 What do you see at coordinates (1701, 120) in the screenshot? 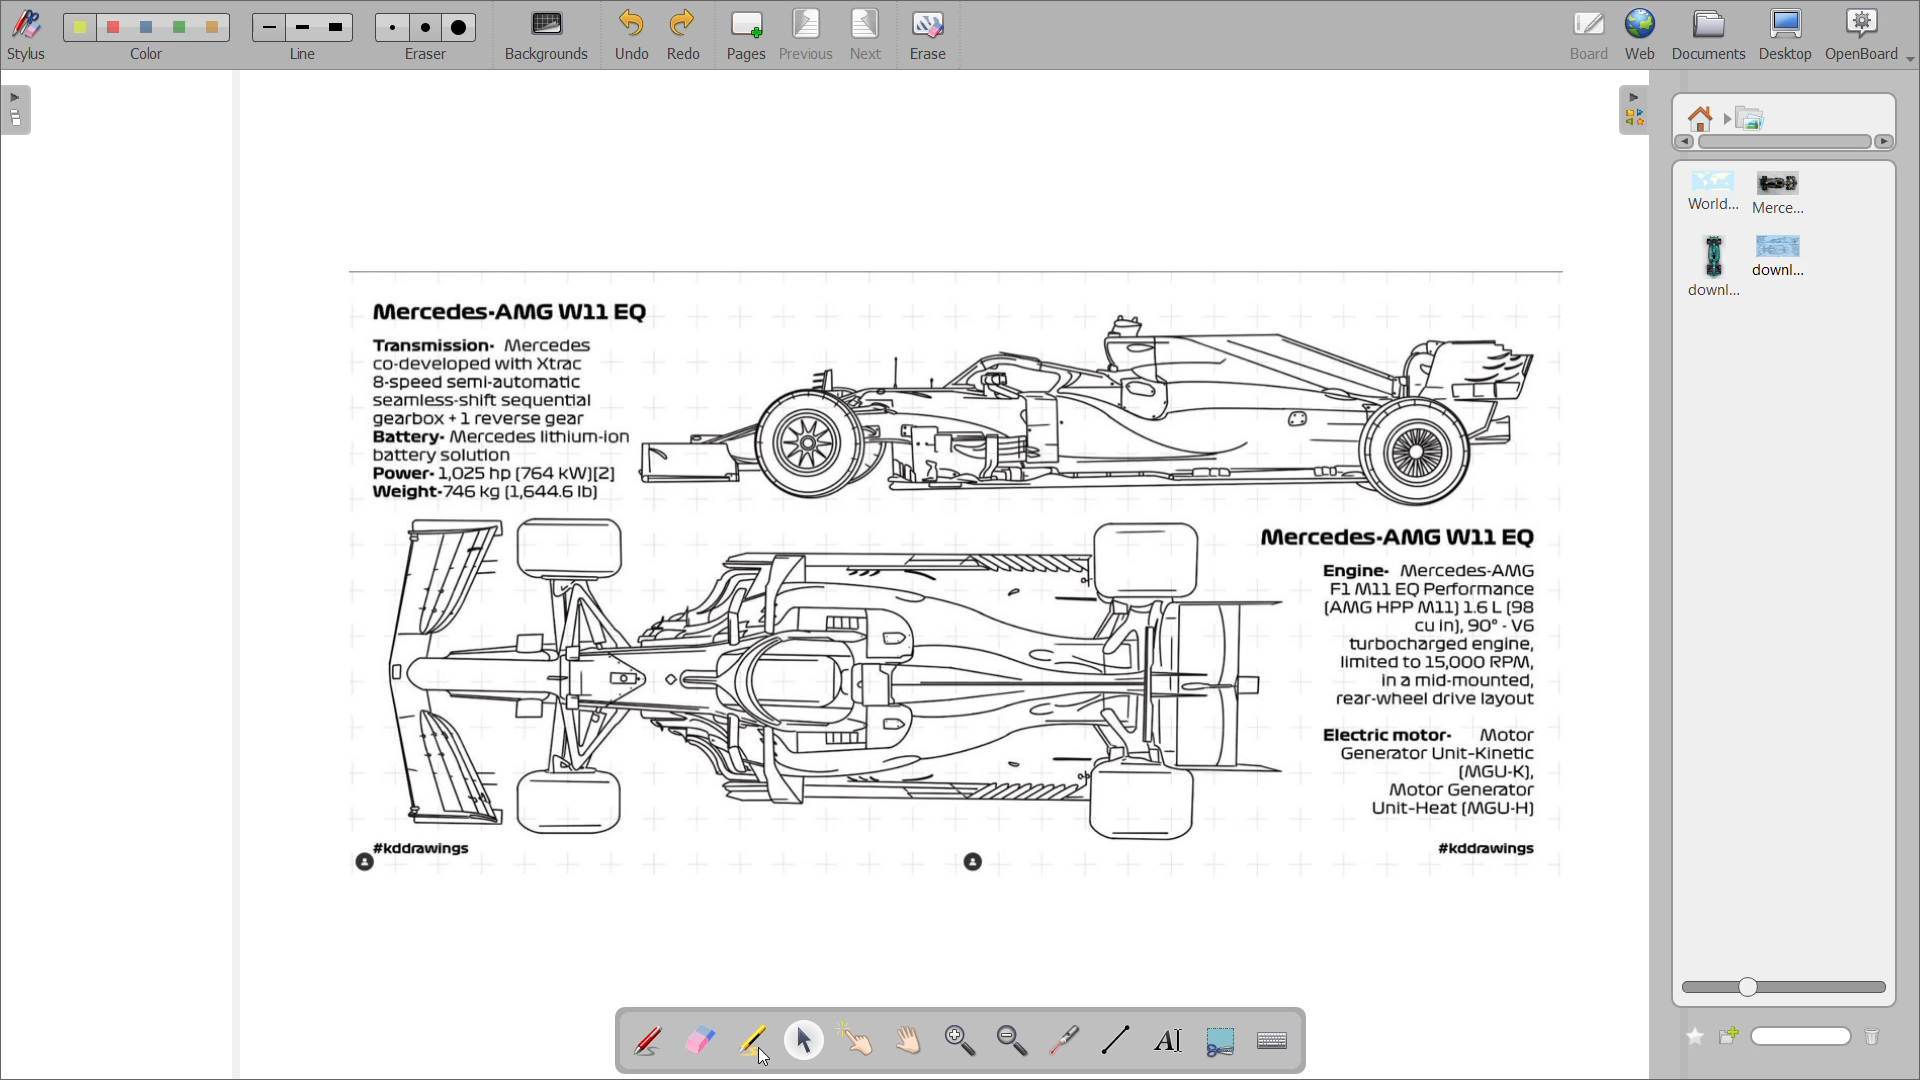
I see `root` at bounding box center [1701, 120].